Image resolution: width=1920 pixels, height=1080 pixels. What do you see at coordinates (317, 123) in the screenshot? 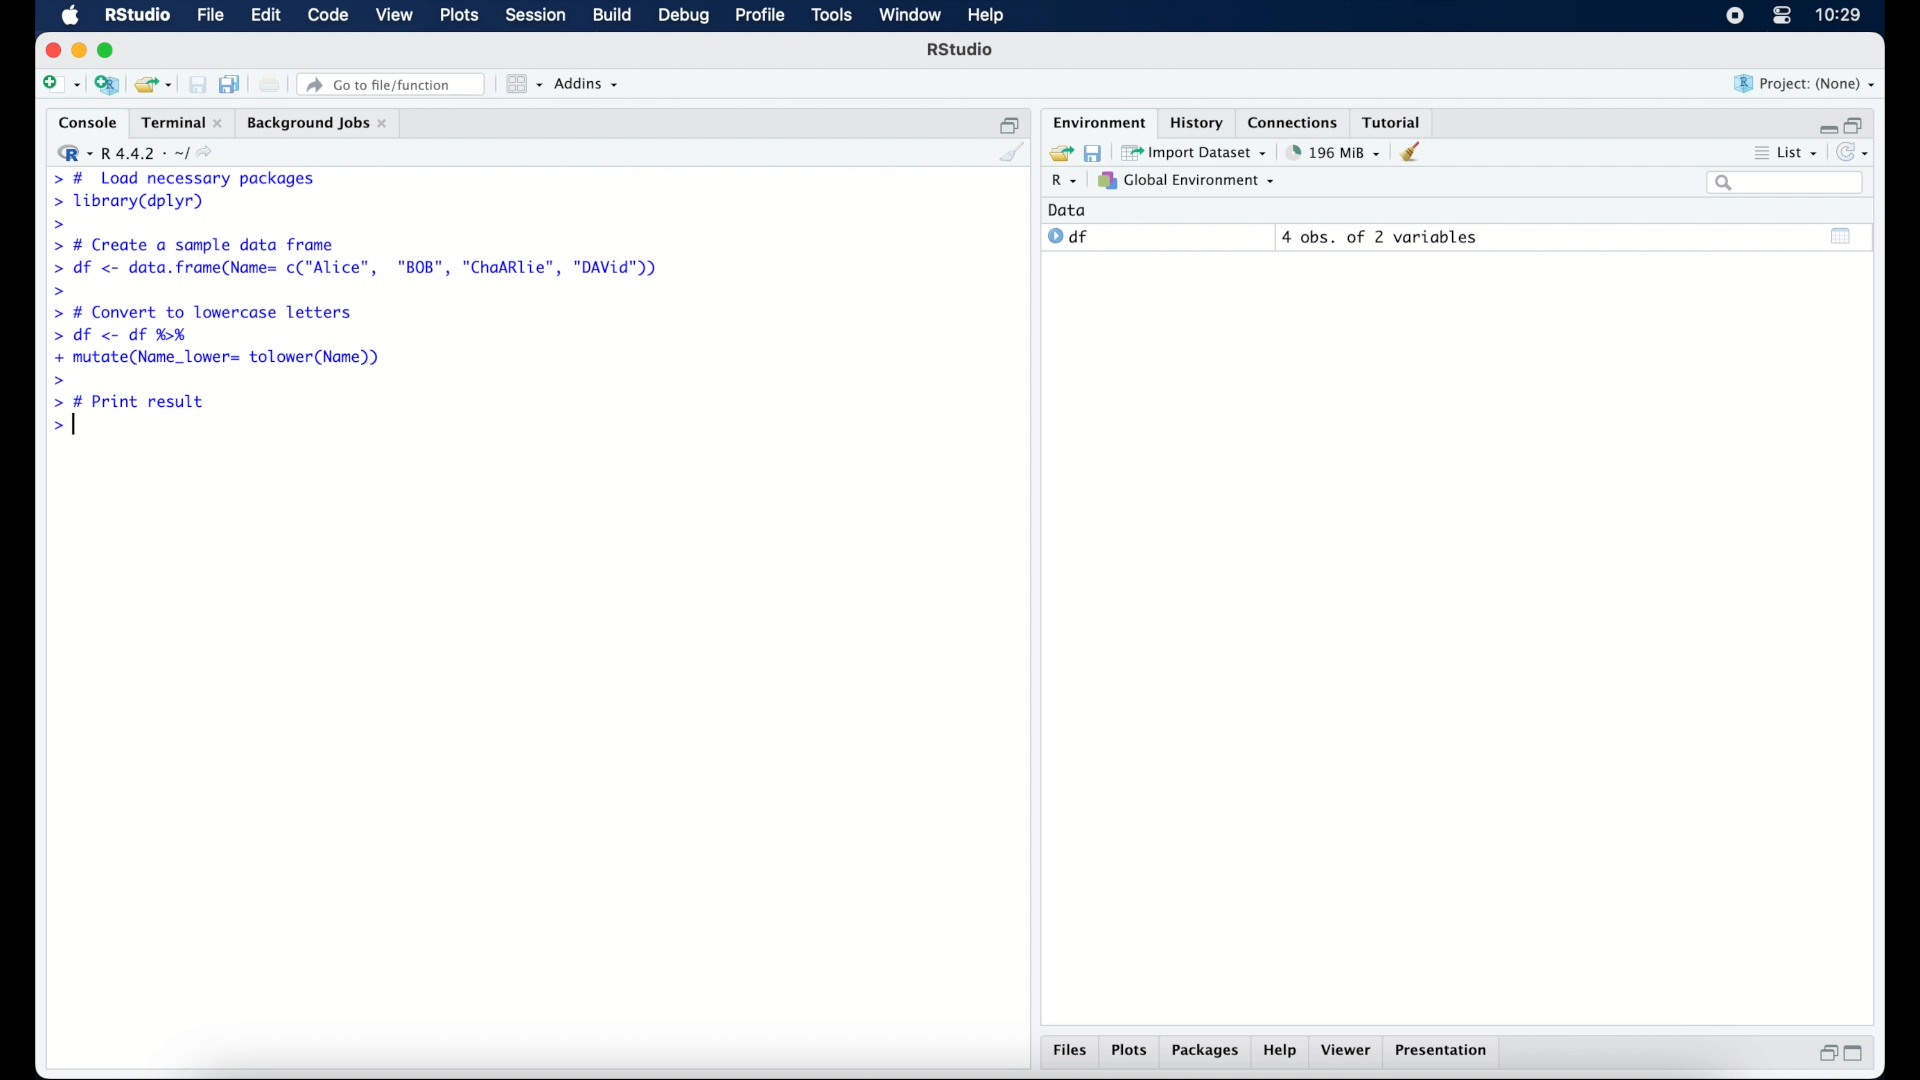
I see `background jobs` at bounding box center [317, 123].